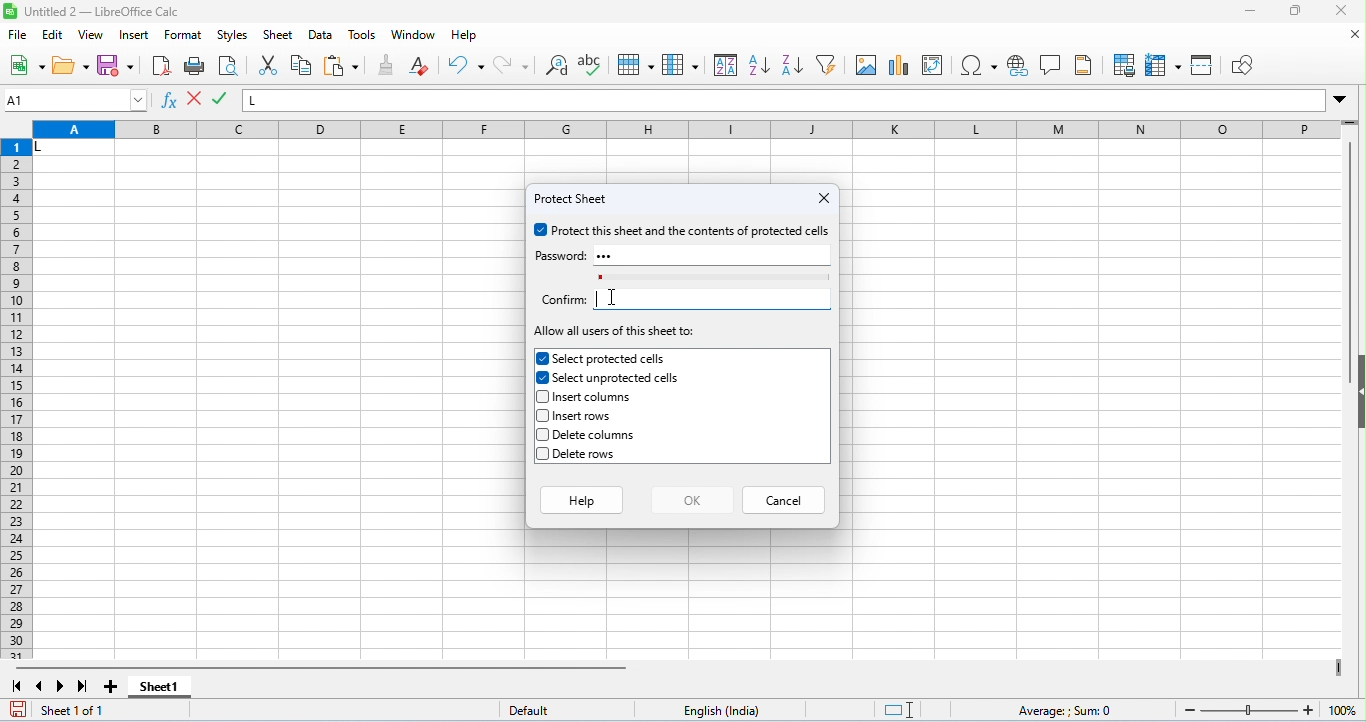 Image resolution: width=1366 pixels, height=722 pixels. What do you see at coordinates (1266, 708) in the screenshot?
I see `zoom` at bounding box center [1266, 708].